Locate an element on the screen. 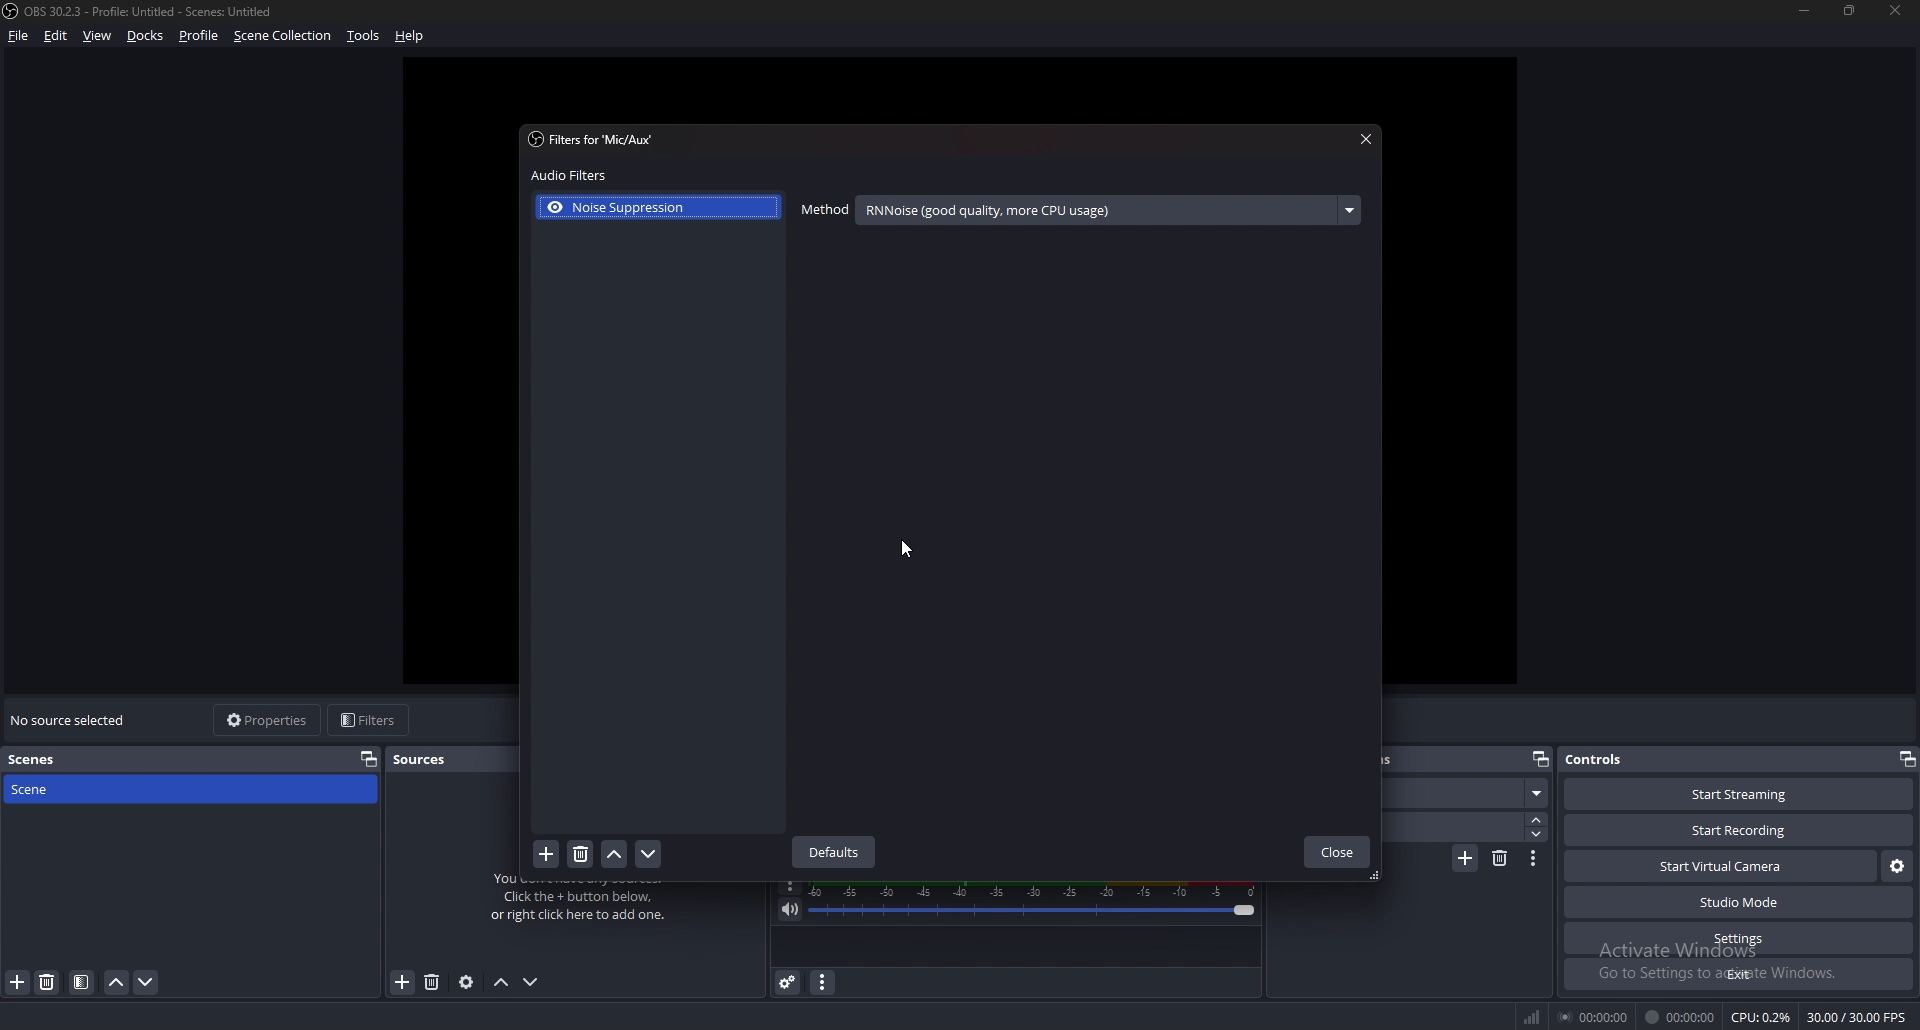  noise suppression is located at coordinates (656, 208).